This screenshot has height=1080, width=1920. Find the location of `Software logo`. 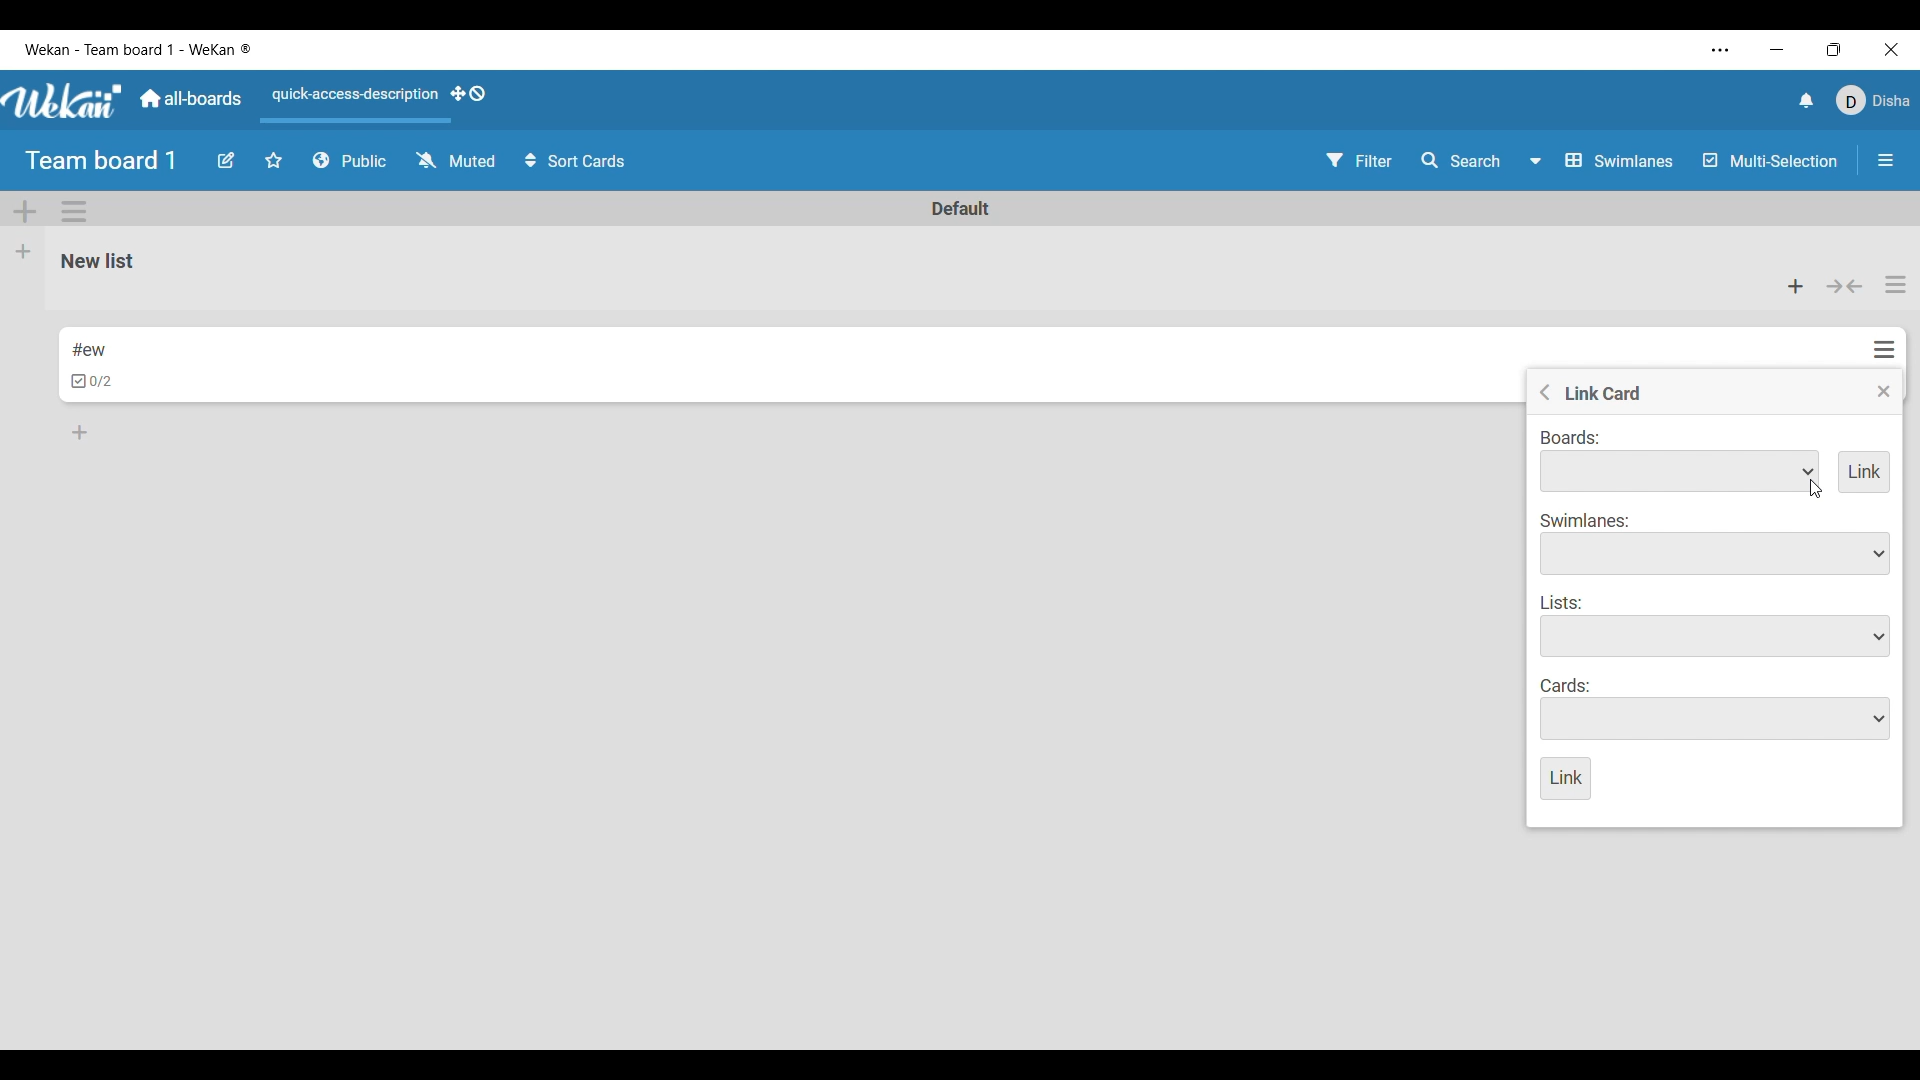

Software logo is located at coordinates (64, 101).